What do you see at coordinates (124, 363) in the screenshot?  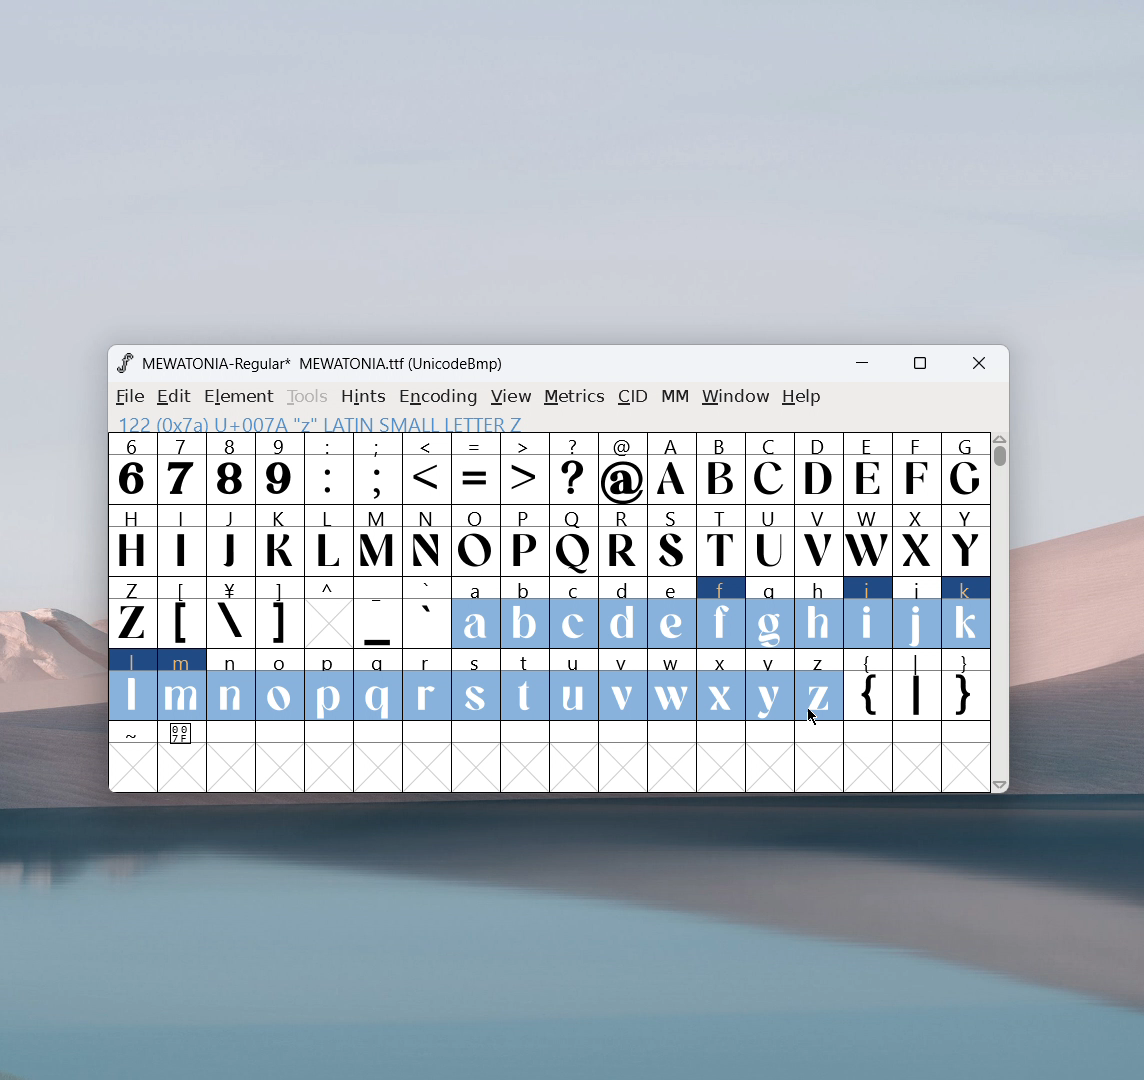 I see `logo` at bounding box center [124, 363].